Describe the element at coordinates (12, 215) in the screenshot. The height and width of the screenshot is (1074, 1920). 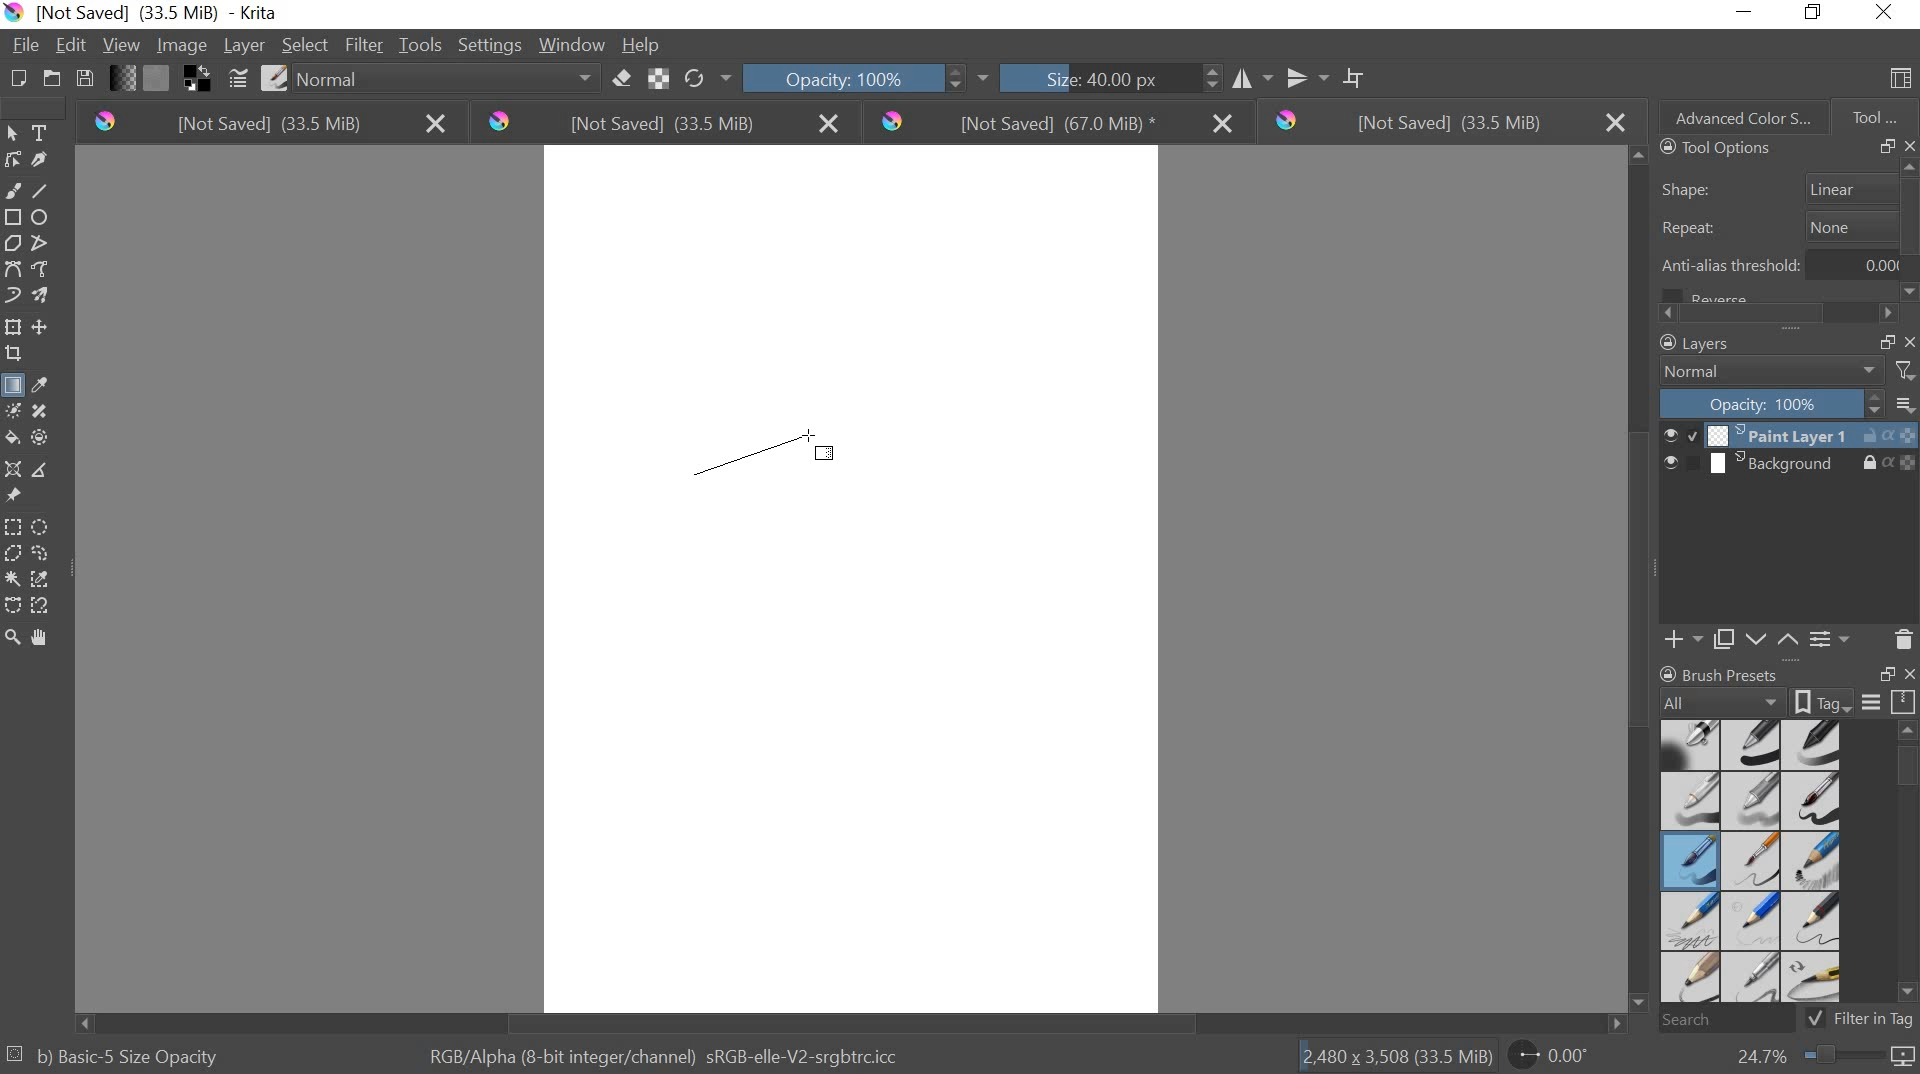
I see `rectangle` at that location.